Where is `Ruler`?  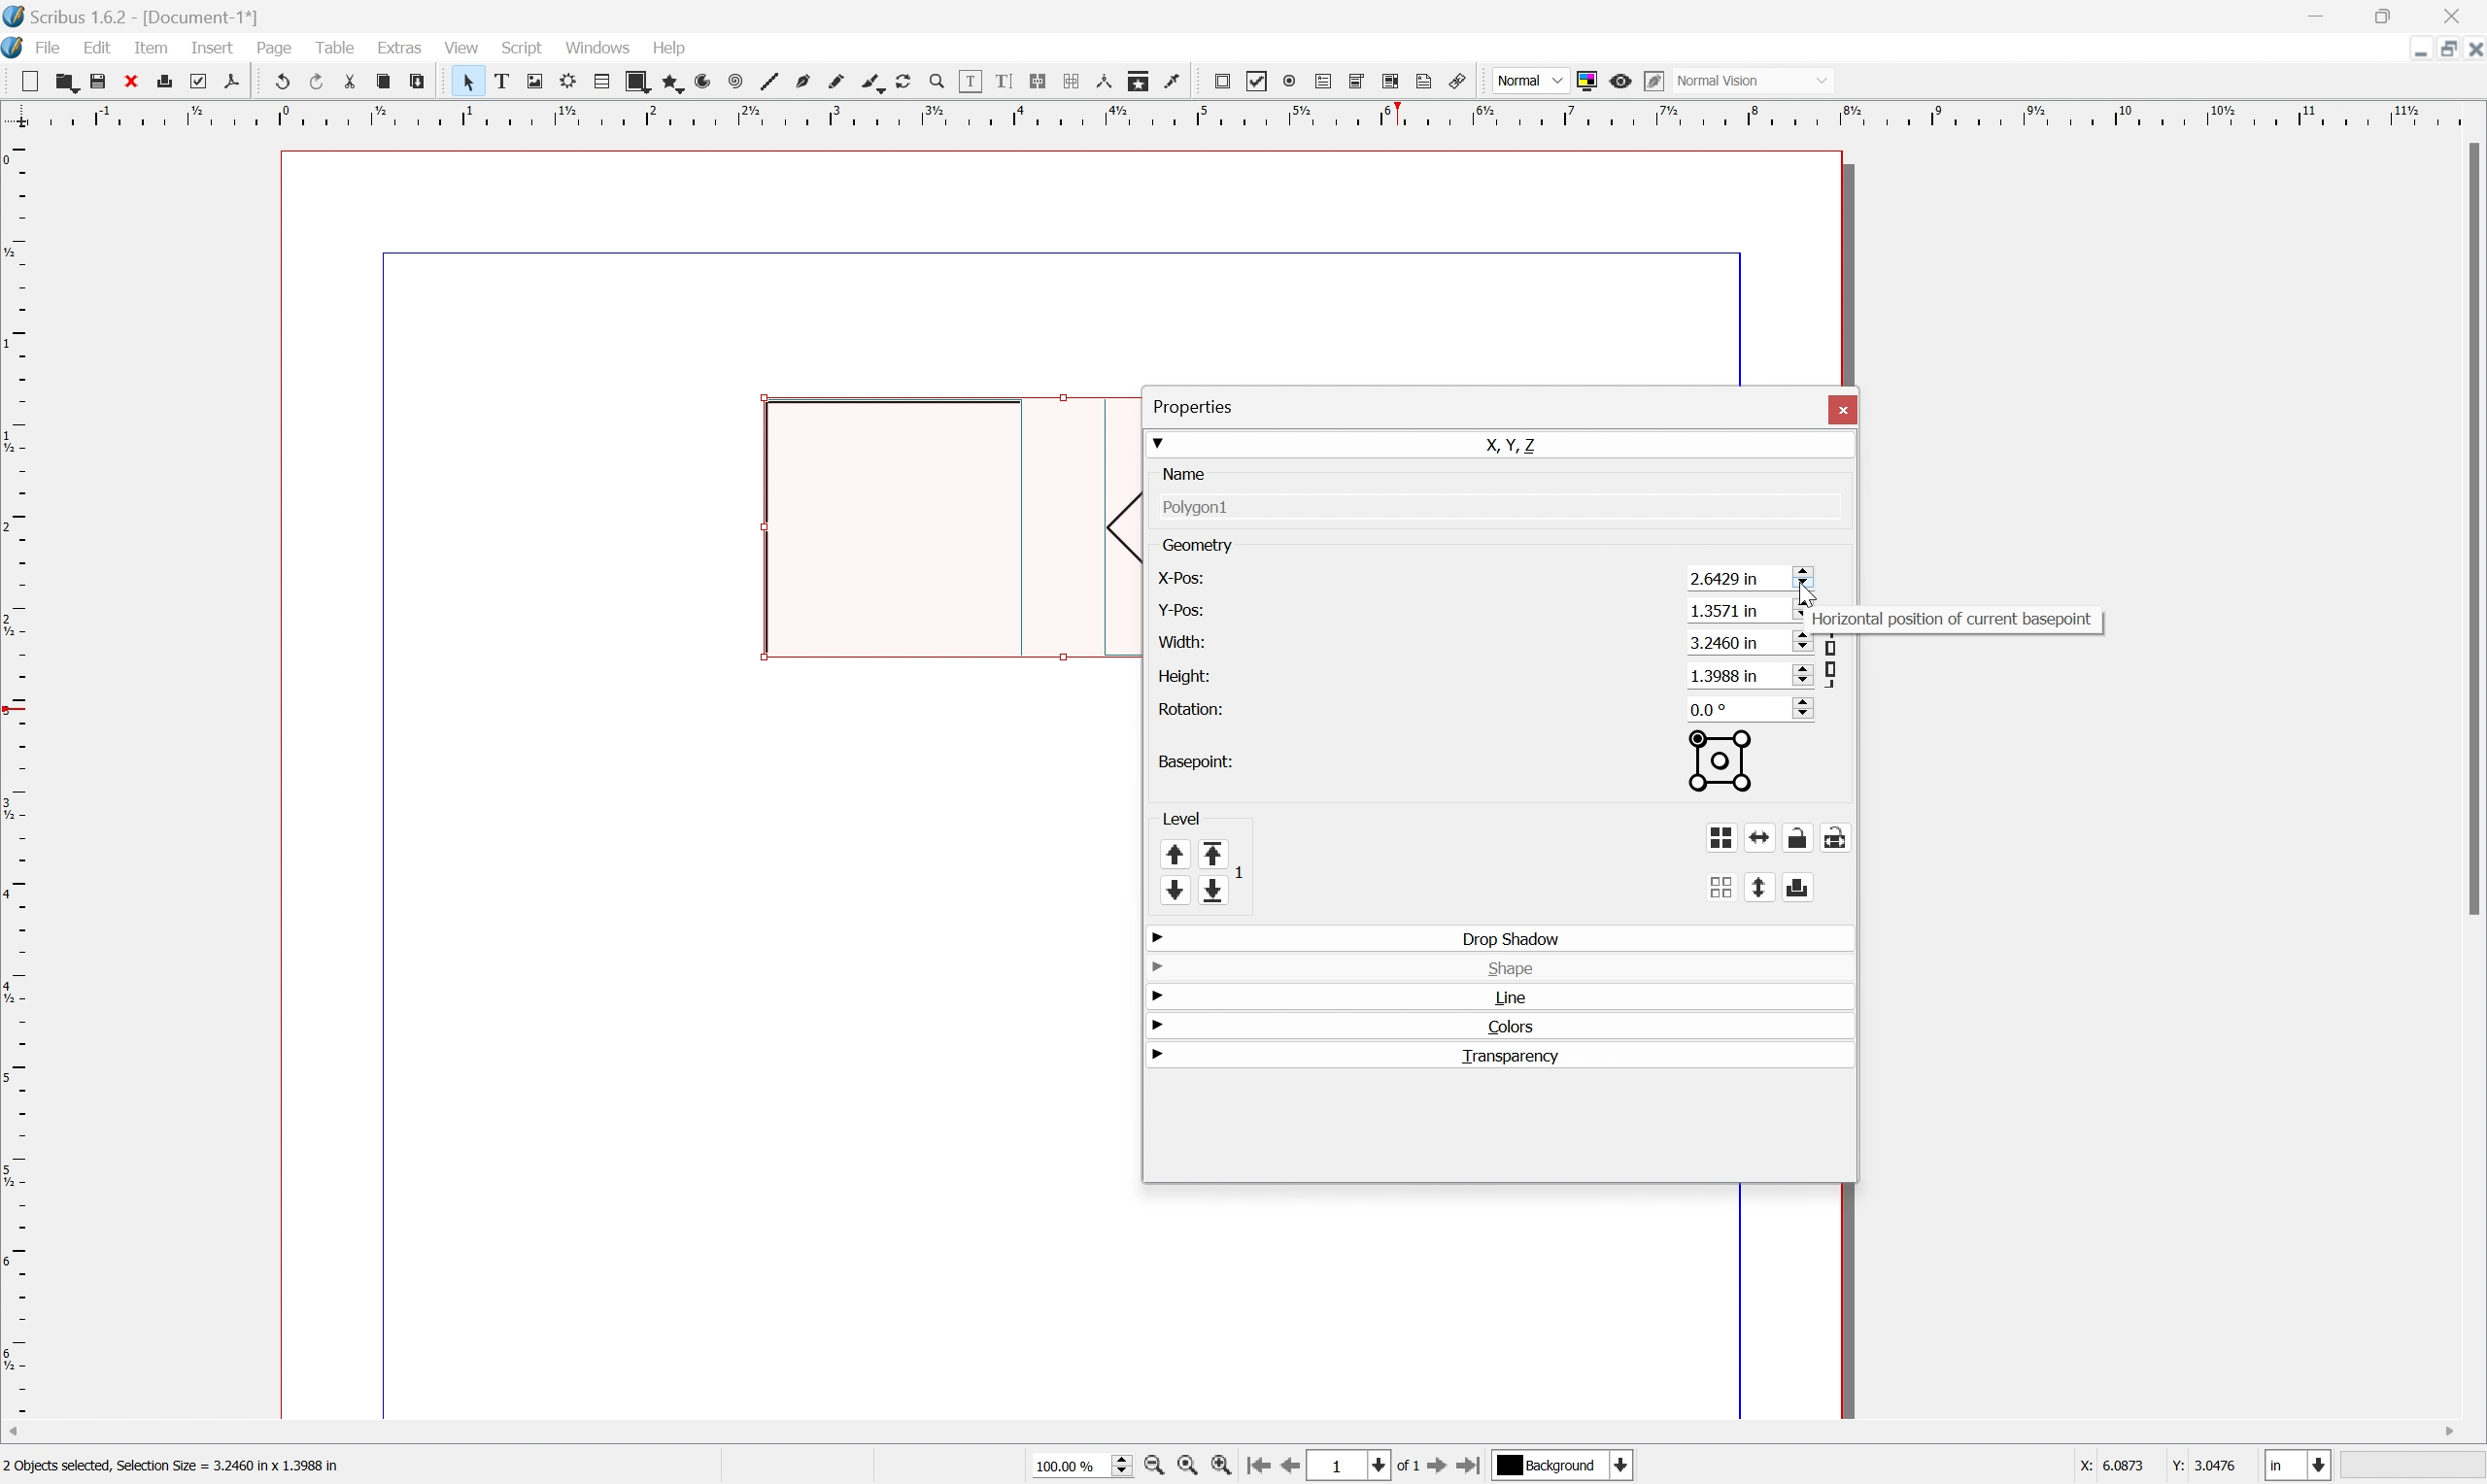 Ruler is located at coordinates (16, 772).